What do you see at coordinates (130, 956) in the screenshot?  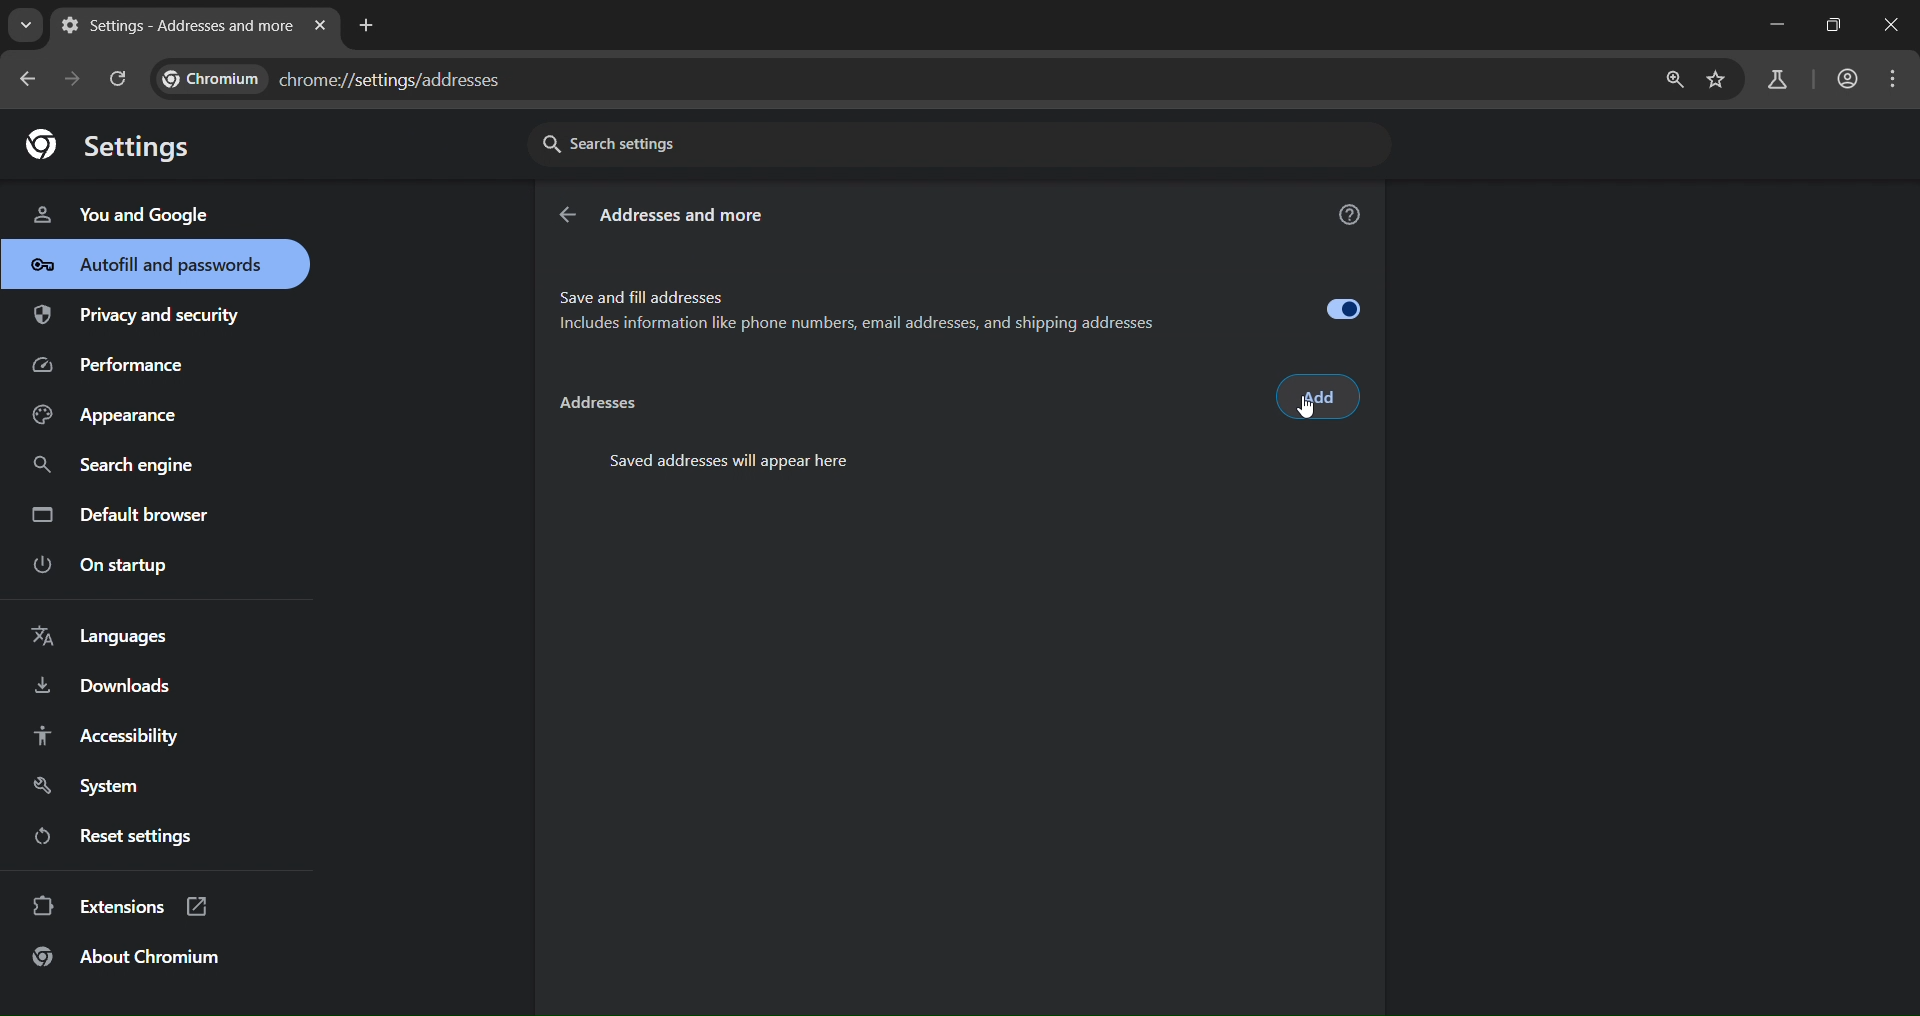 I see `bout chromium` at bounding box center [130, 956].